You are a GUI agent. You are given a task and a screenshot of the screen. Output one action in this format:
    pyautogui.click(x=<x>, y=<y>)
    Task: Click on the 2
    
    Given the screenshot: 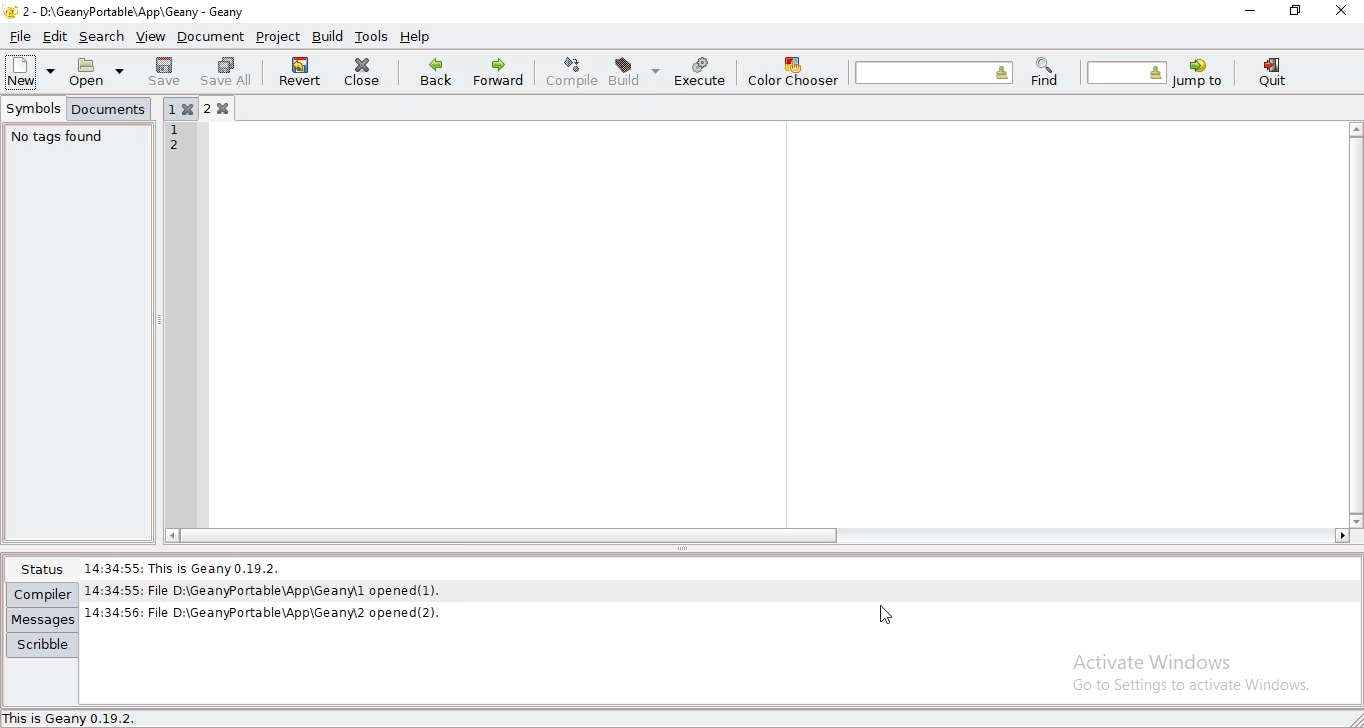 What is the action you would take?
    pyautogui.click(x=224, y=108)
    